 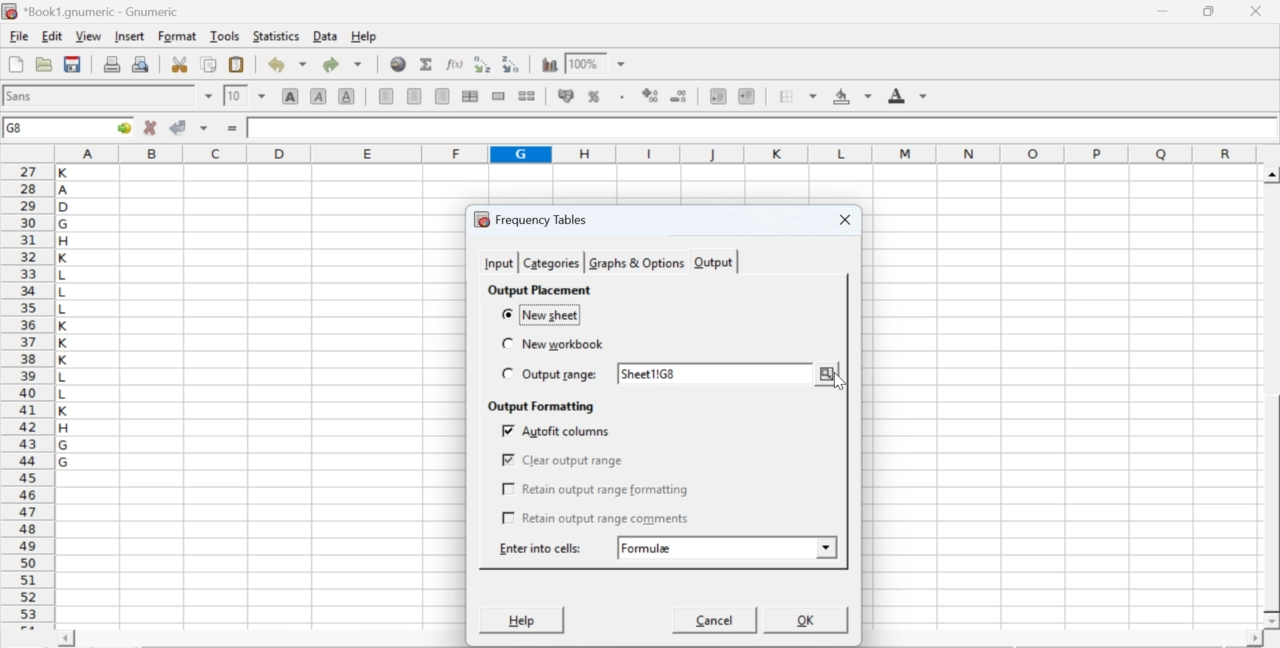 I want to click on minimize, so click(x=1164, y=11).